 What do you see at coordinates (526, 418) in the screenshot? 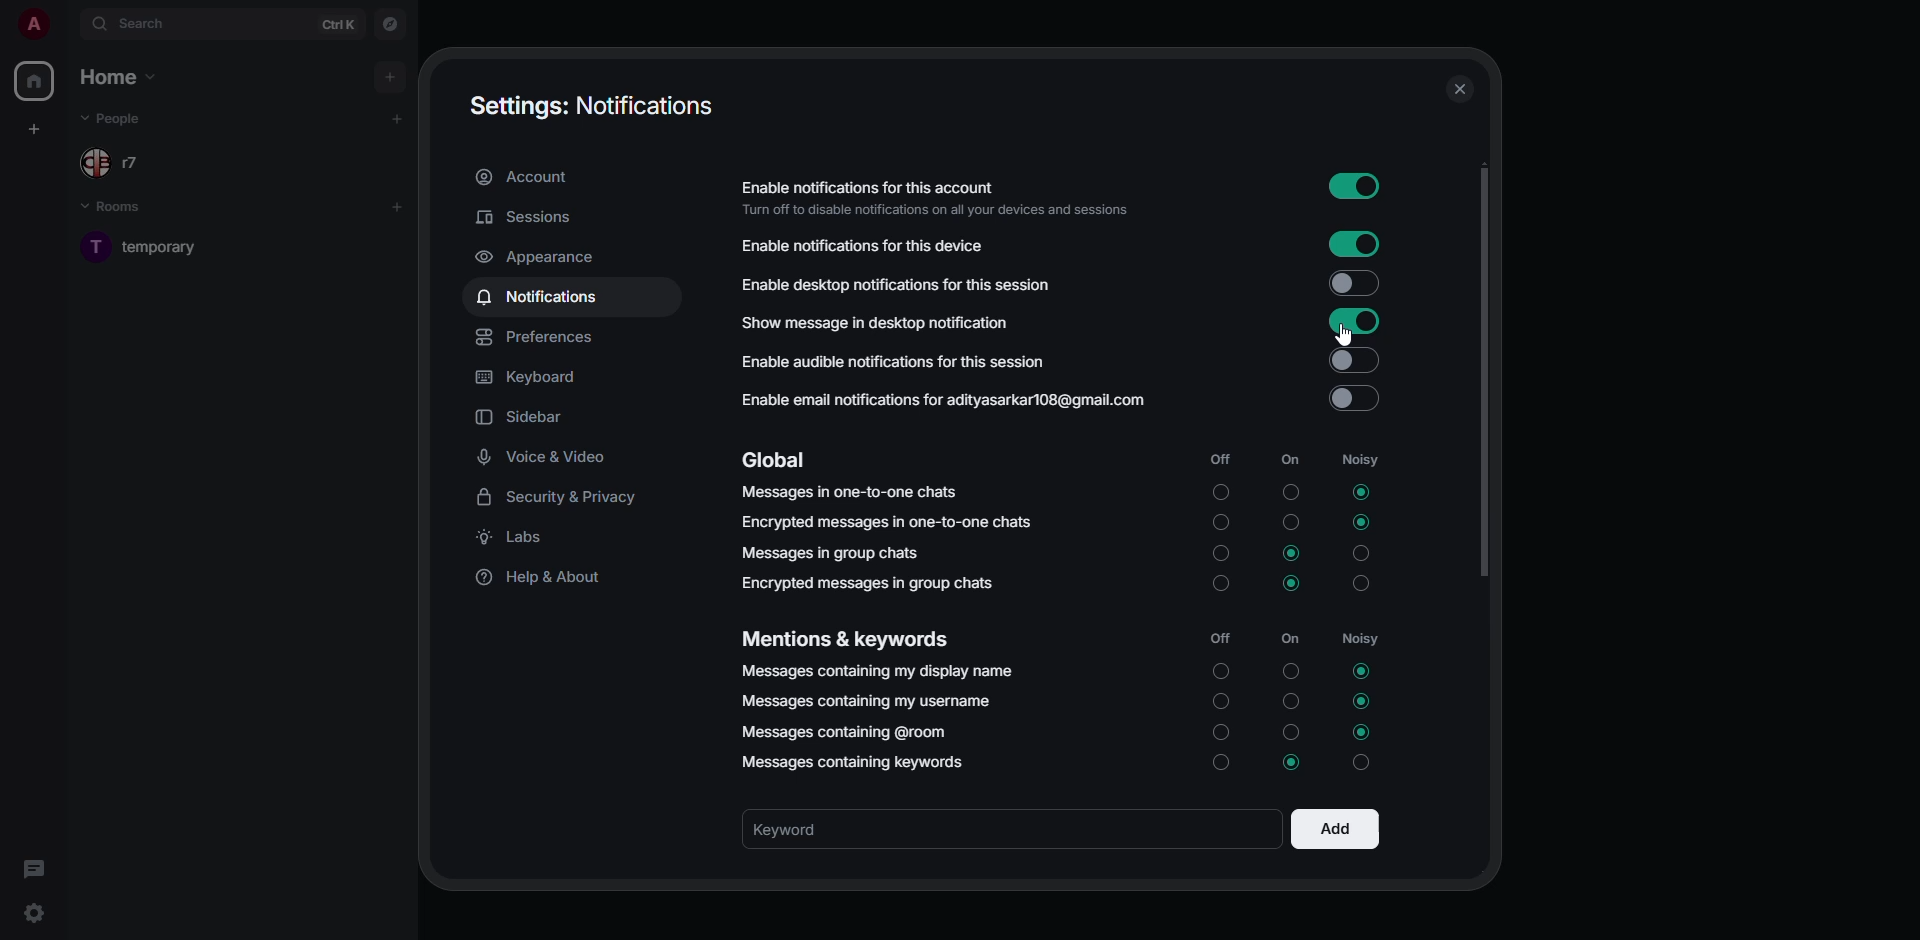
I see `sidebar` at bounding box center [526, 418].